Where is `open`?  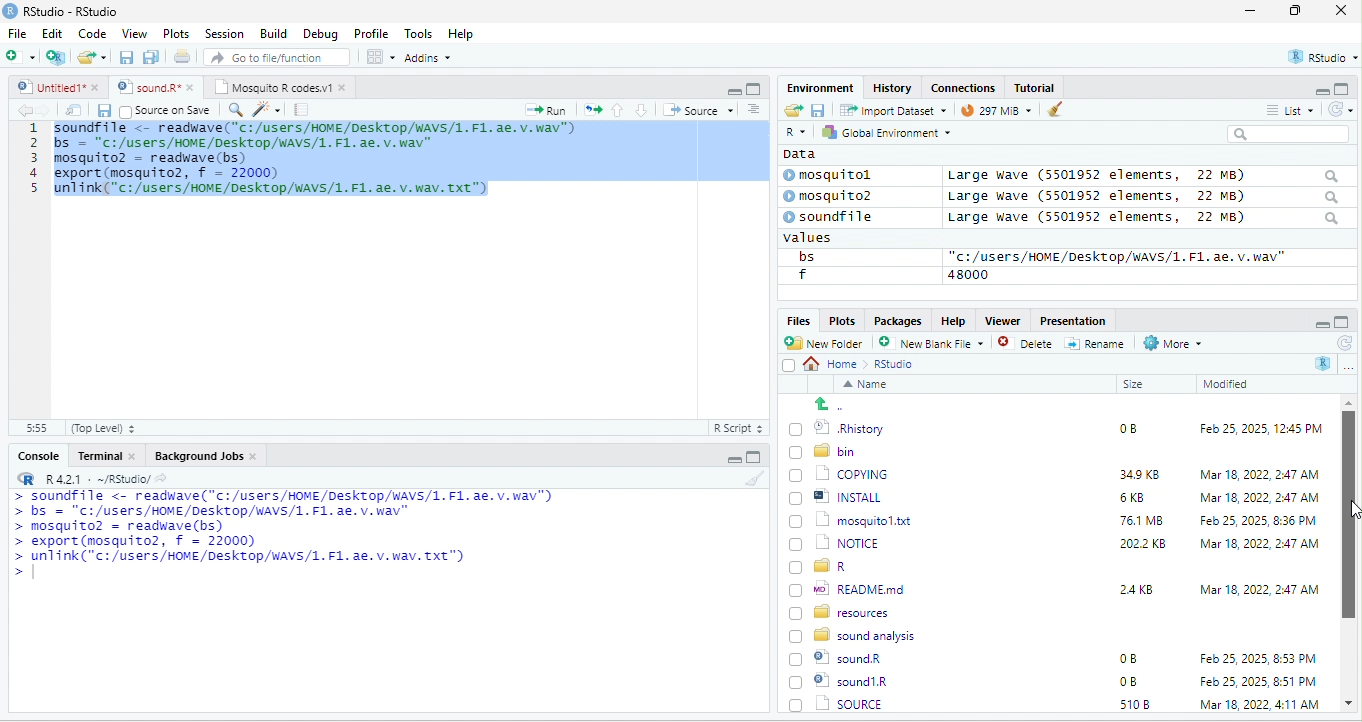 open is located at coordinates (792, 111).